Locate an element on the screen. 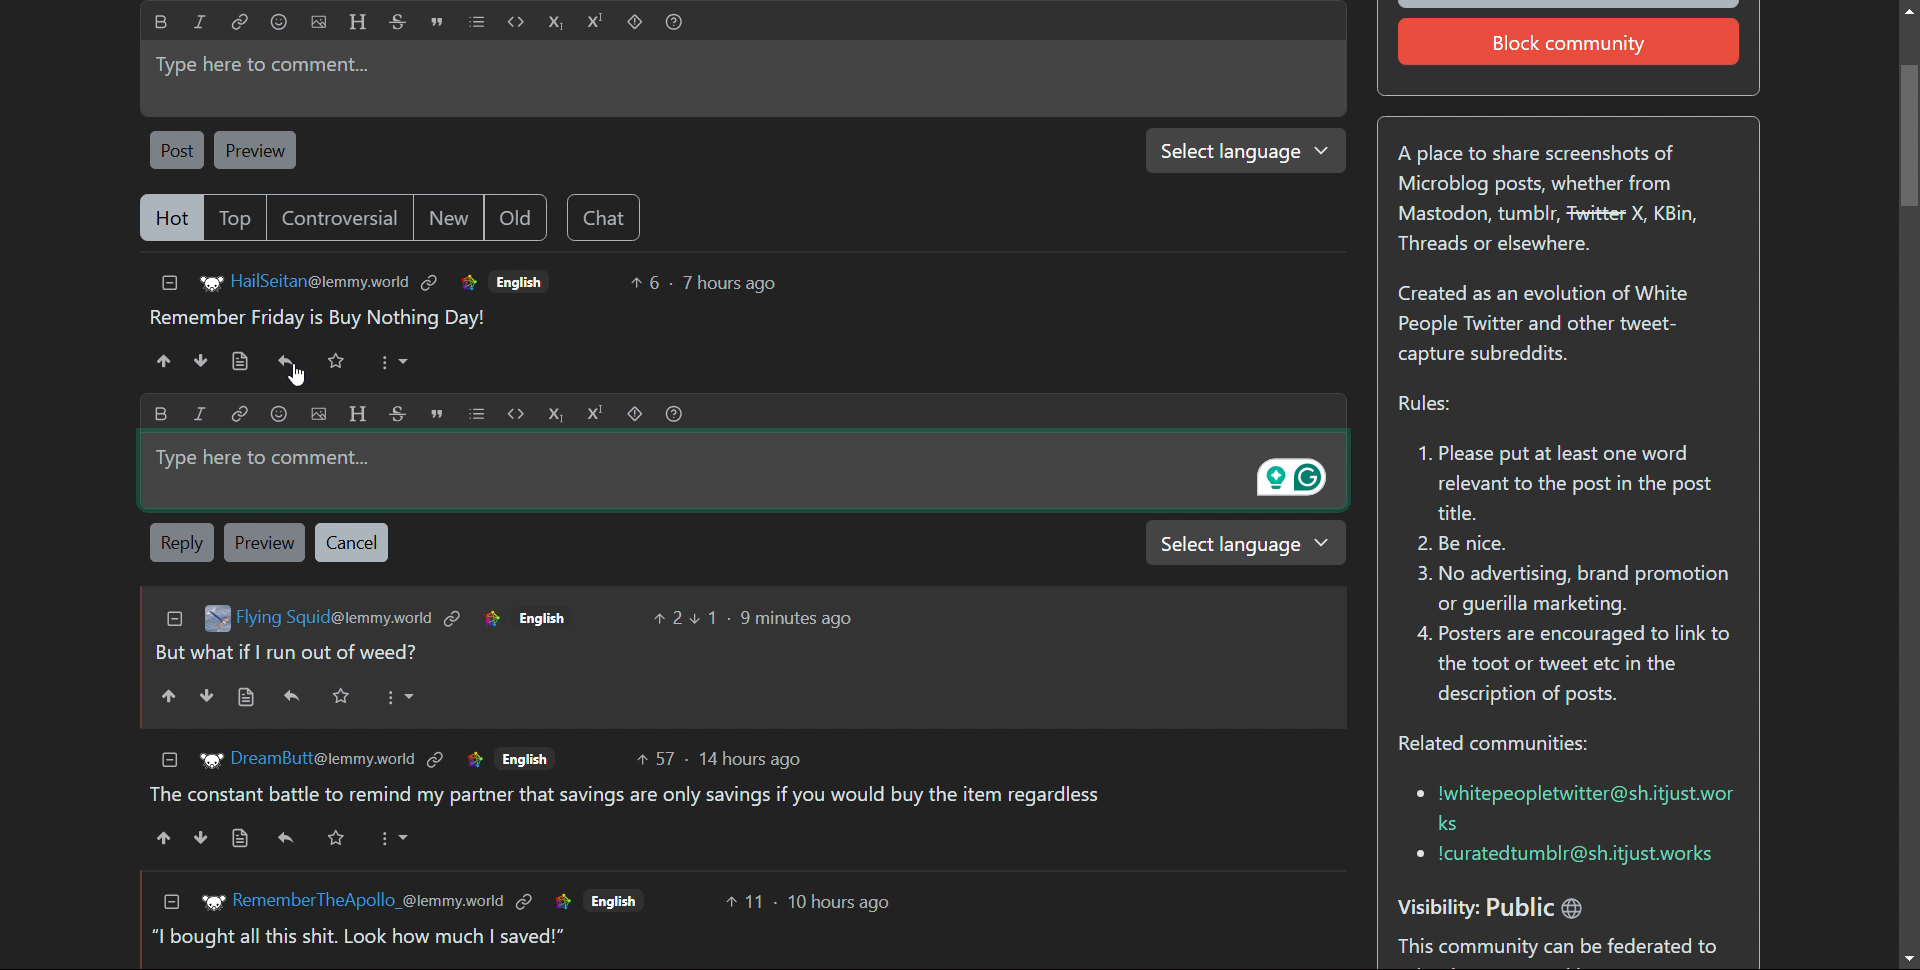  Related communities: is located at coordinates (1506, 745).